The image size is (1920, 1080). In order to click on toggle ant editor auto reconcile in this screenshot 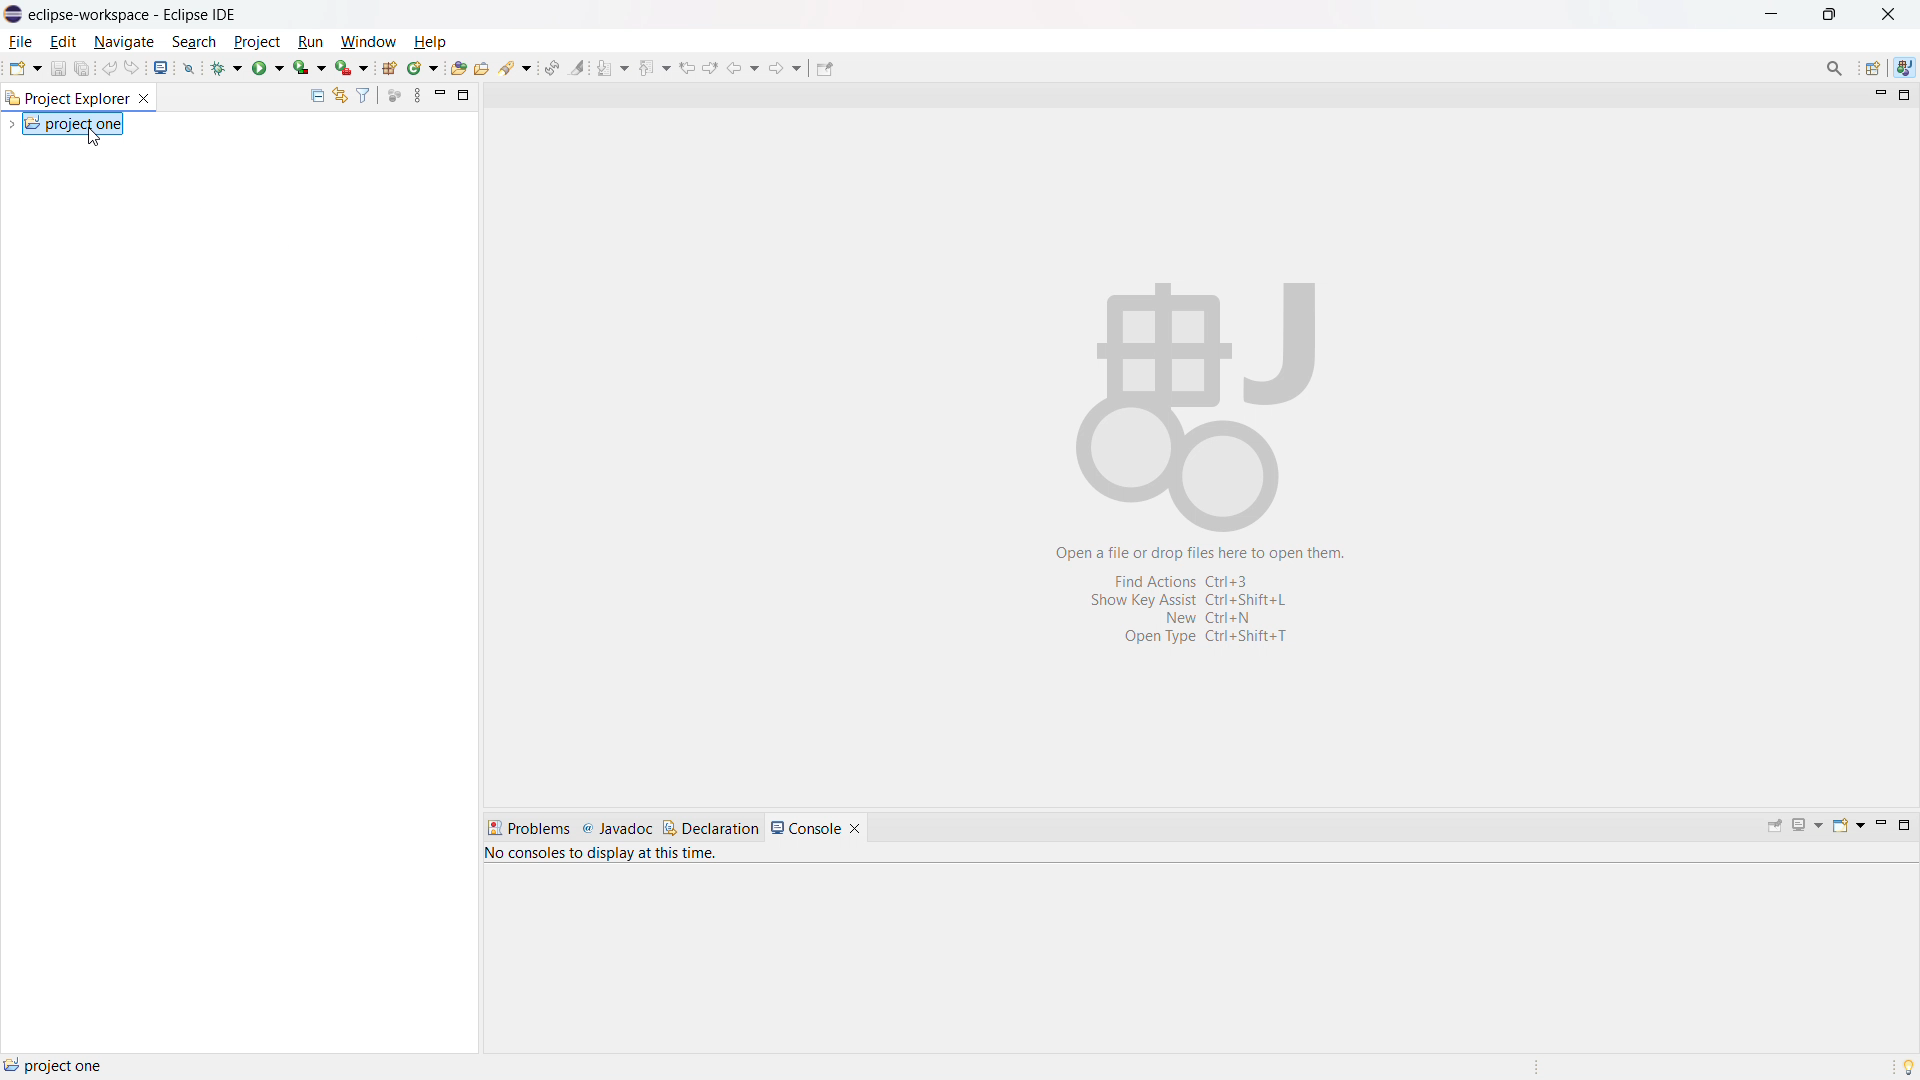, I will do `click(551, 67)`.